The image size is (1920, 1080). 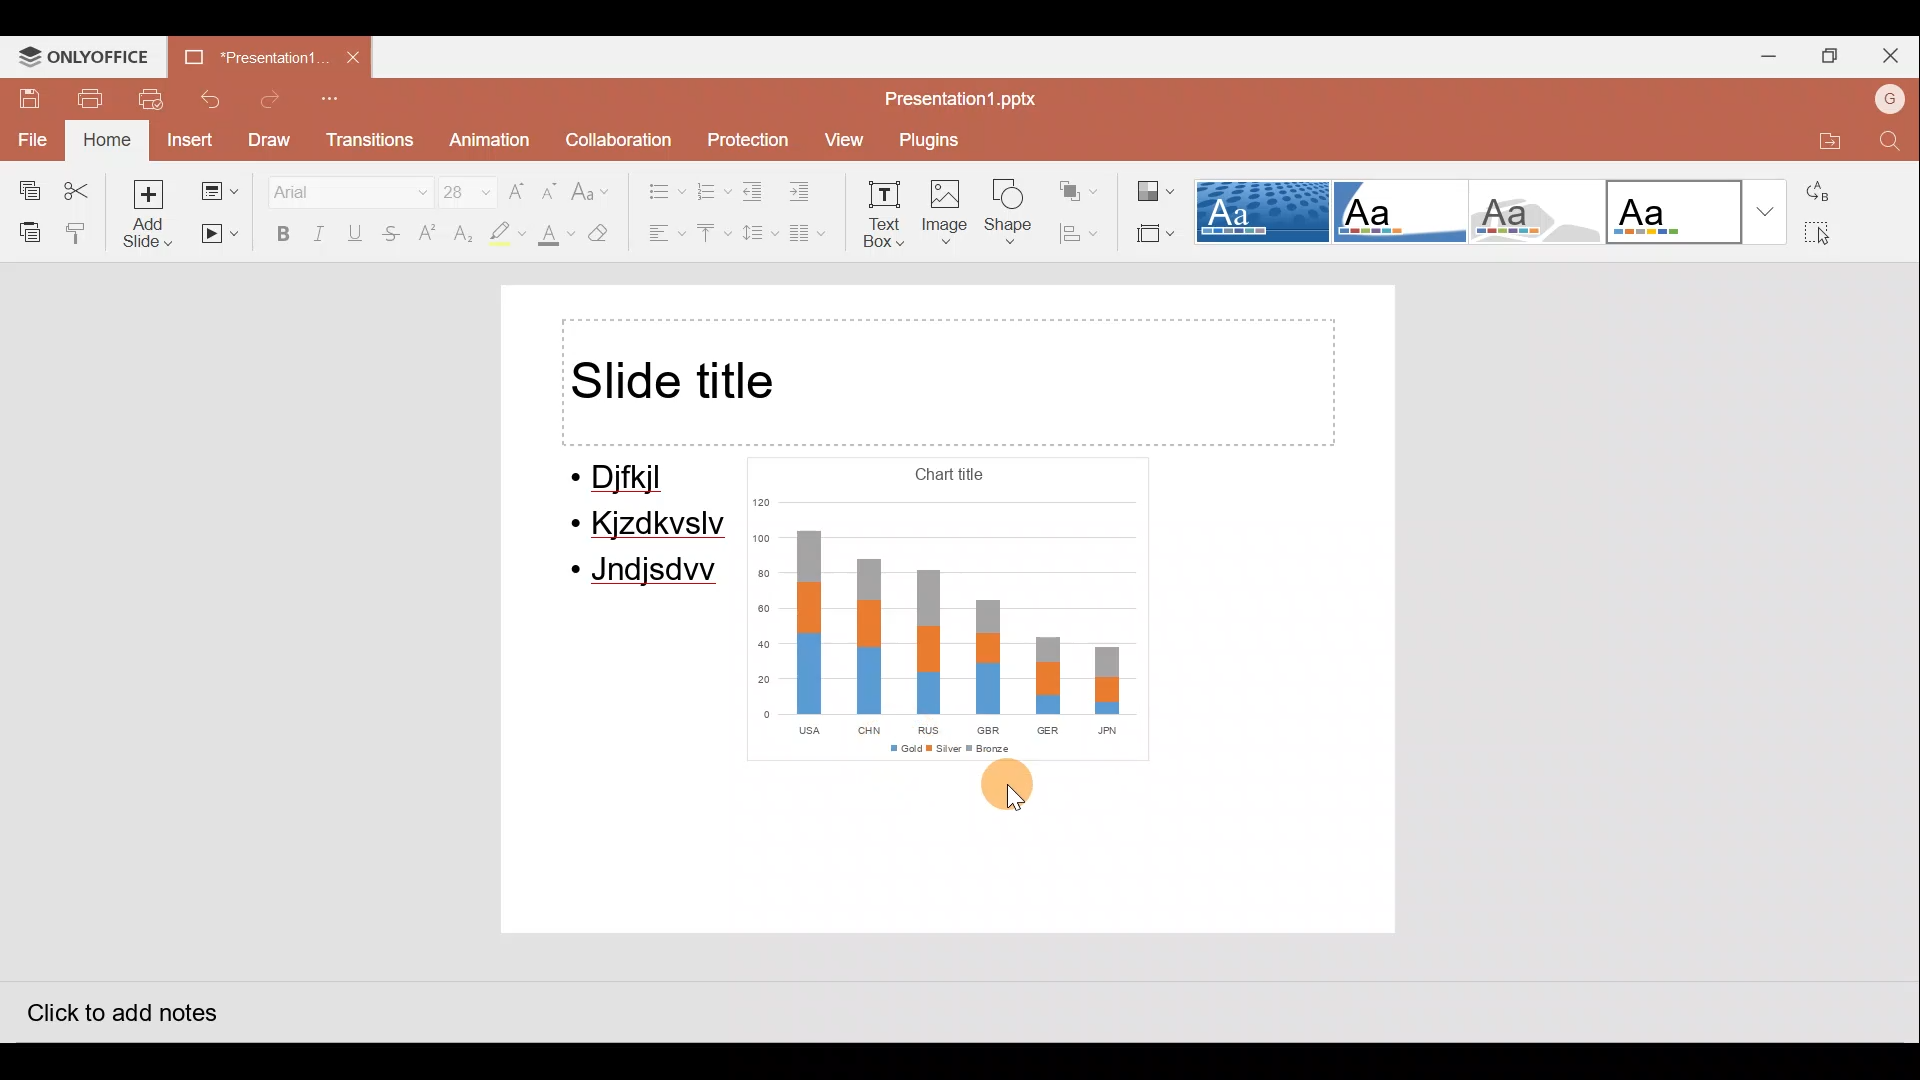 What do you see at coordinates (504, 235) in the screenshot?
I see `Highlight color` at bounding box center [504, 235].